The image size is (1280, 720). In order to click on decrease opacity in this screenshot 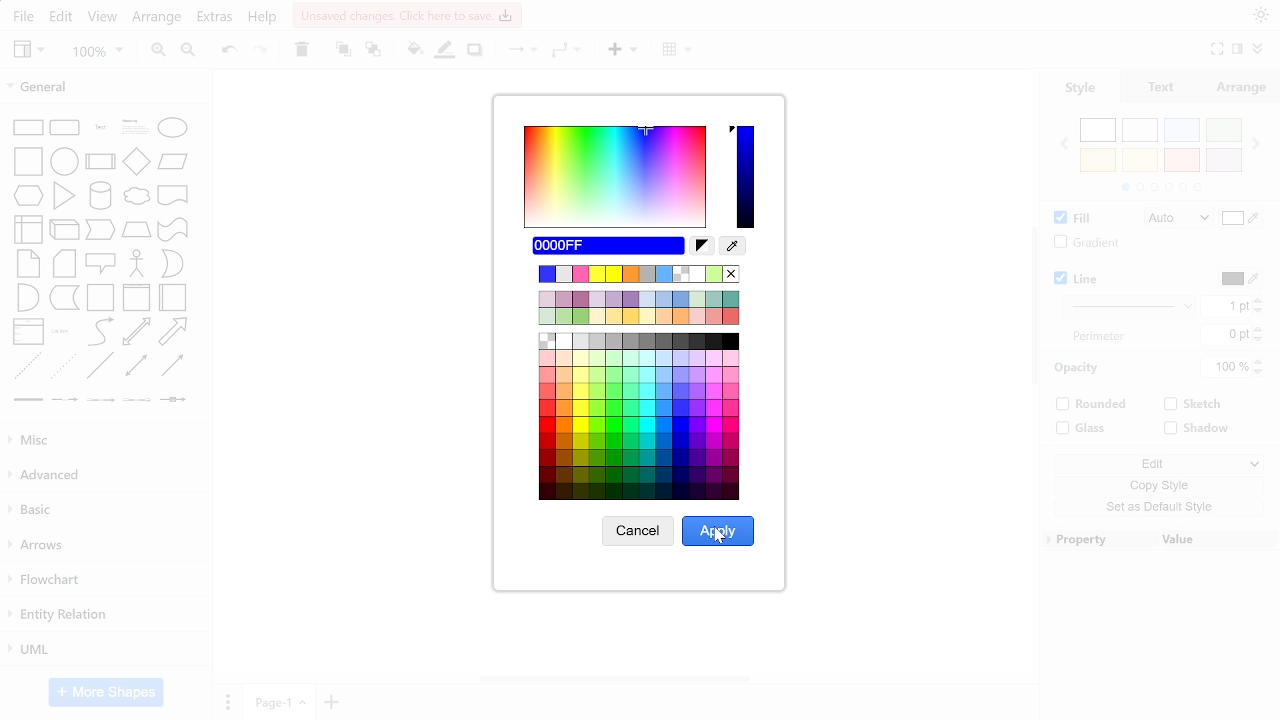, I will do `click(1261, 373)`.